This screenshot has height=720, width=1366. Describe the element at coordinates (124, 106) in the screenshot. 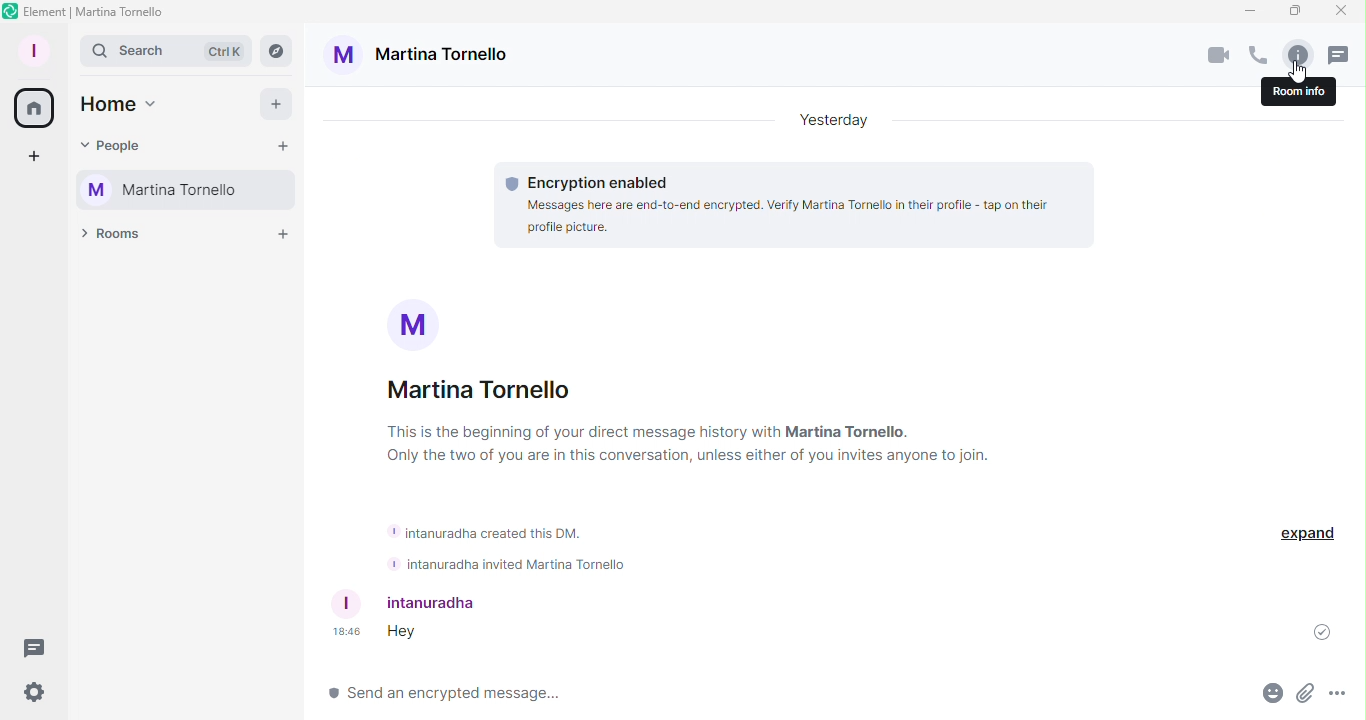

I see `Home ` at that location.